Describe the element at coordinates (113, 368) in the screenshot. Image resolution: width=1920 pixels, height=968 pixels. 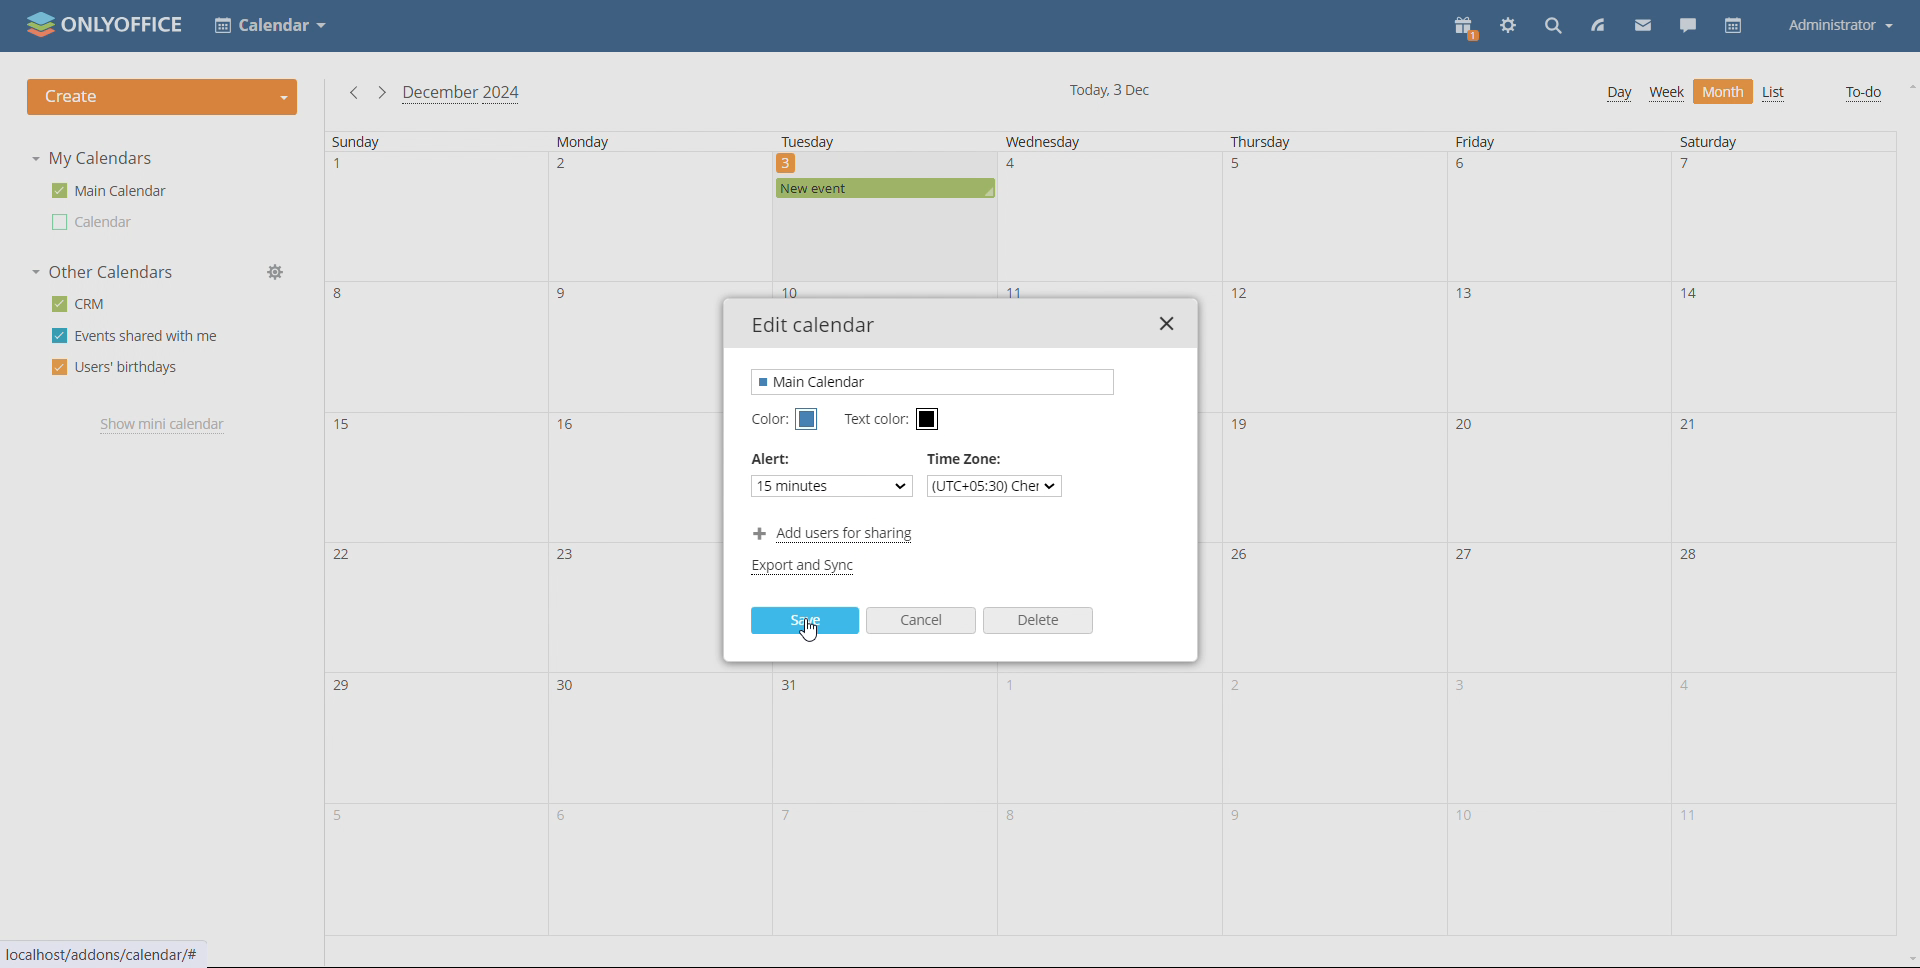
I see `users' birthdays` at that location.